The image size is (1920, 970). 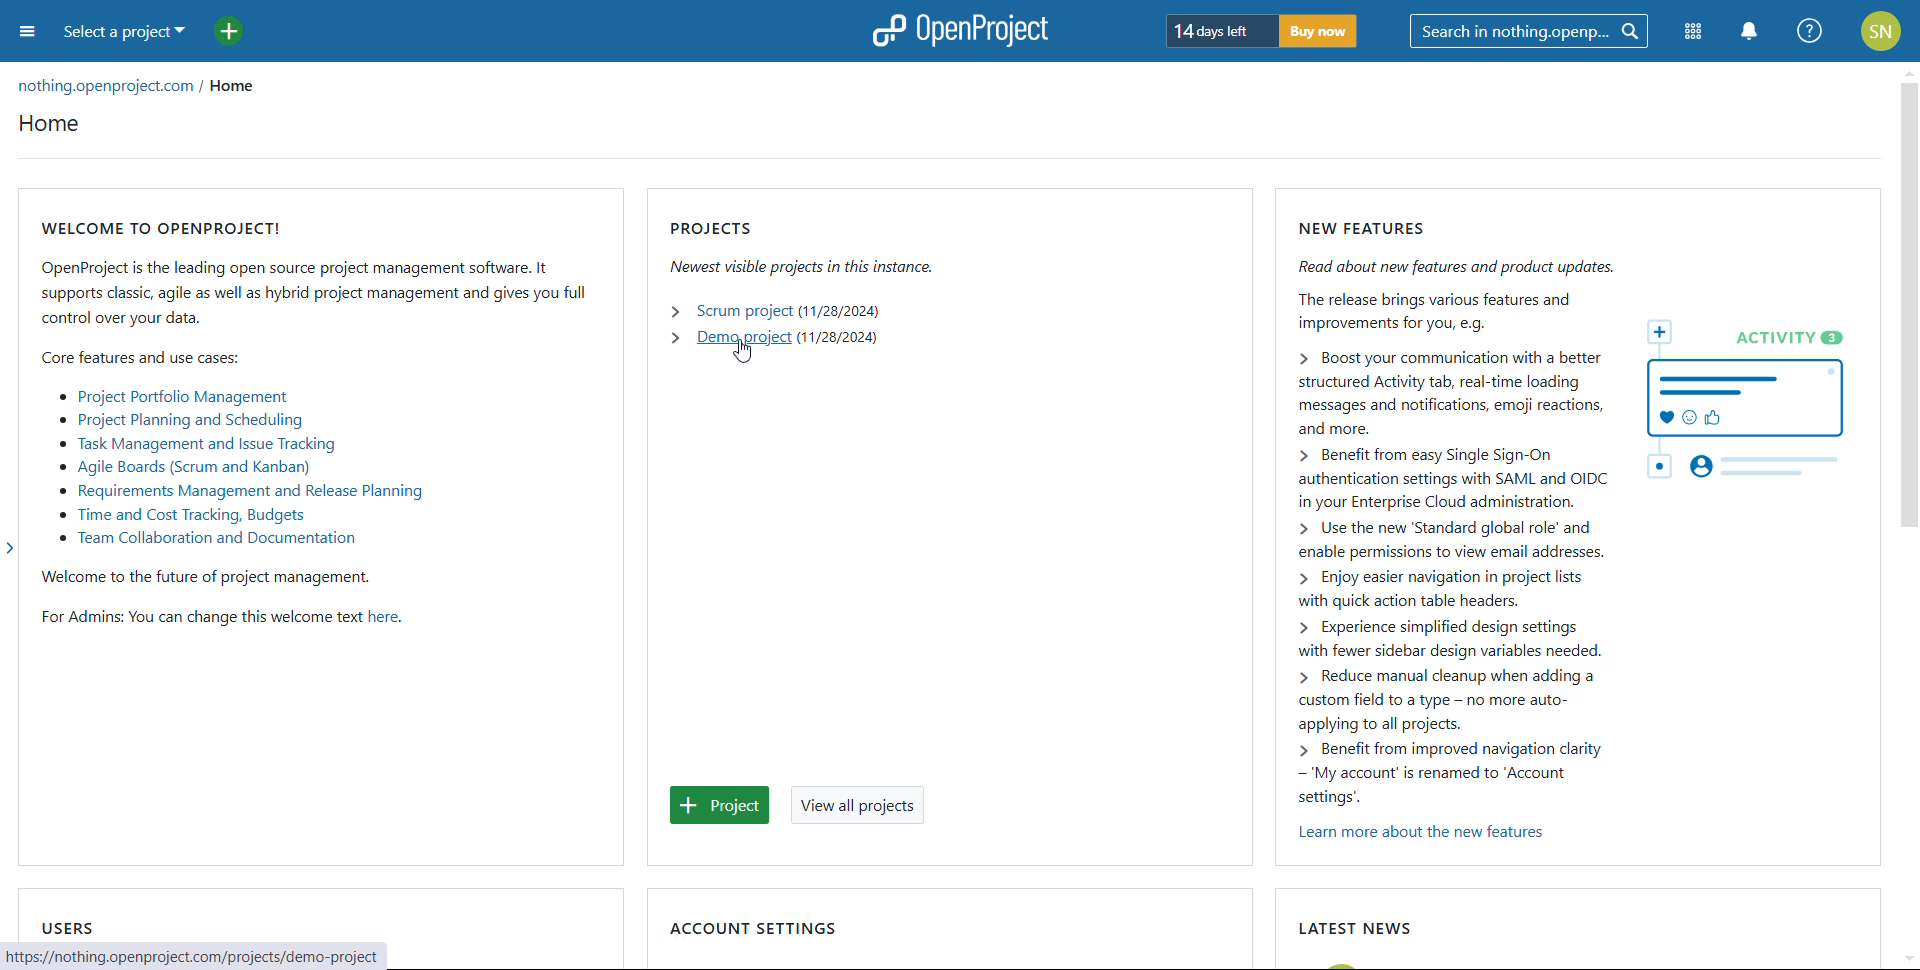 I want to click on WELCOME TO OPENPROJECT!, so click(x=164, y=221).